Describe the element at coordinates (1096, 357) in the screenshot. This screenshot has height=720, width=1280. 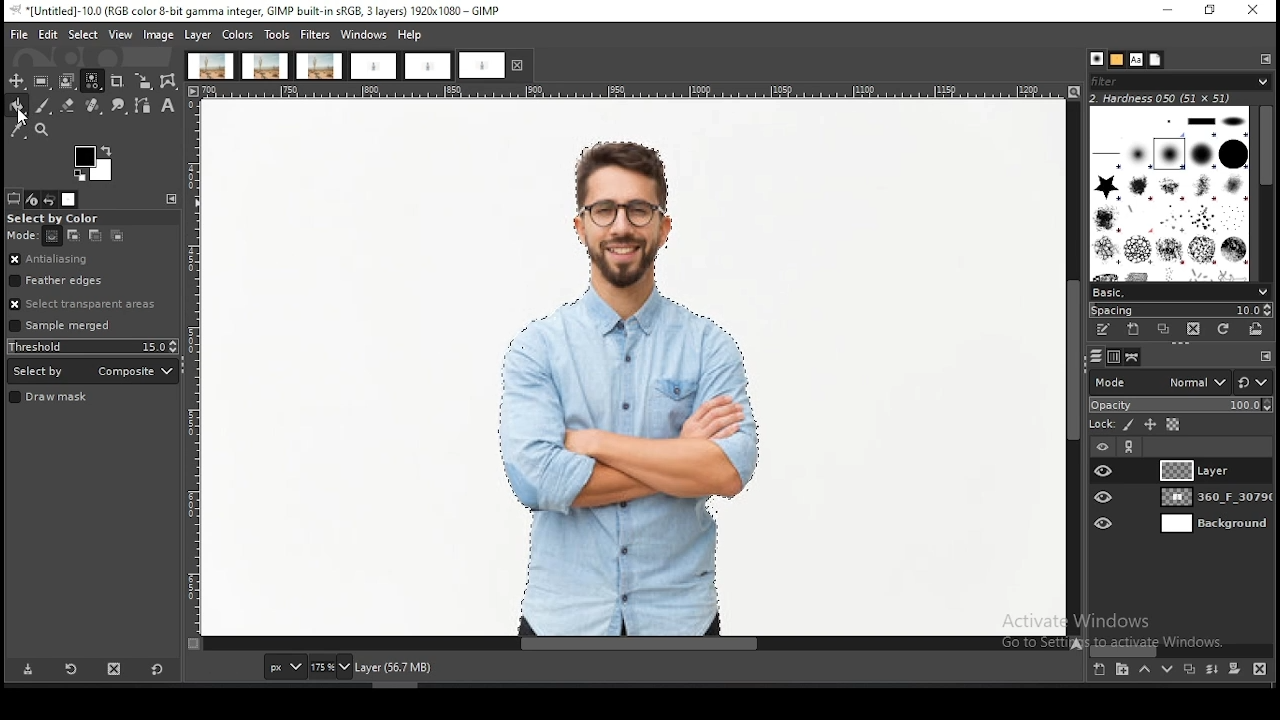
I see `layers` at that location.